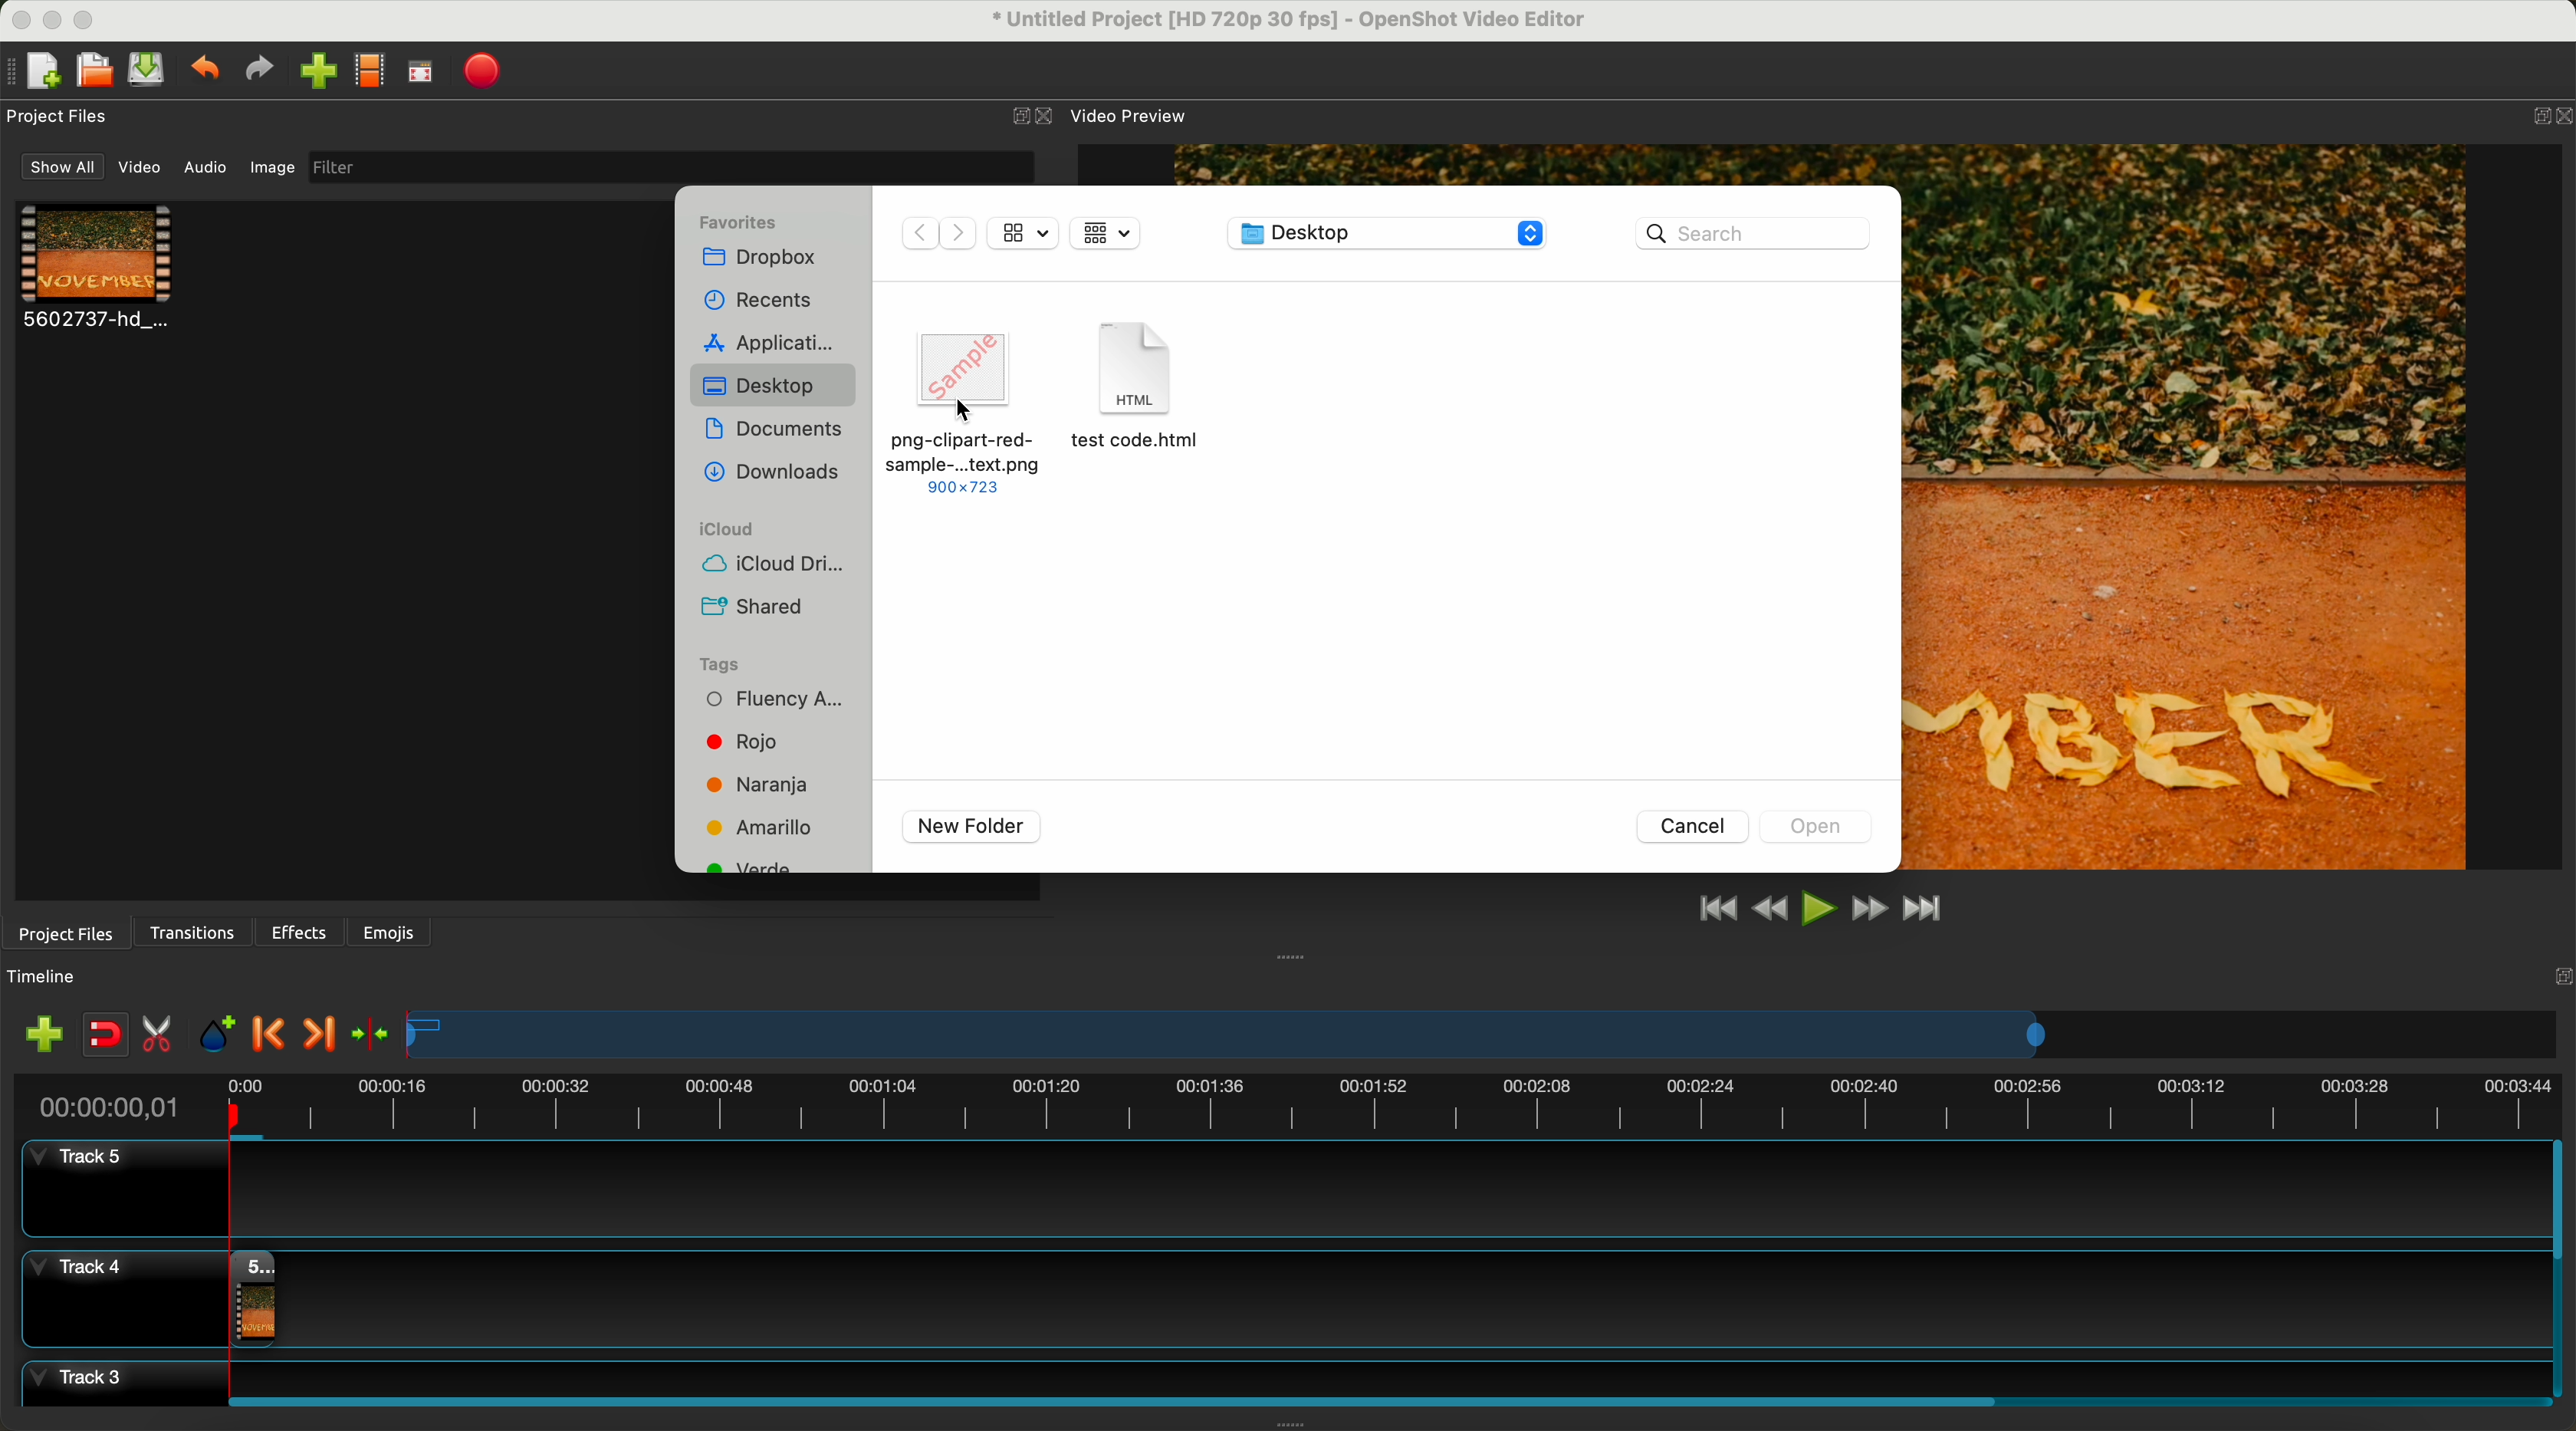  I want to click on BUTTON, so click(2536, 111).